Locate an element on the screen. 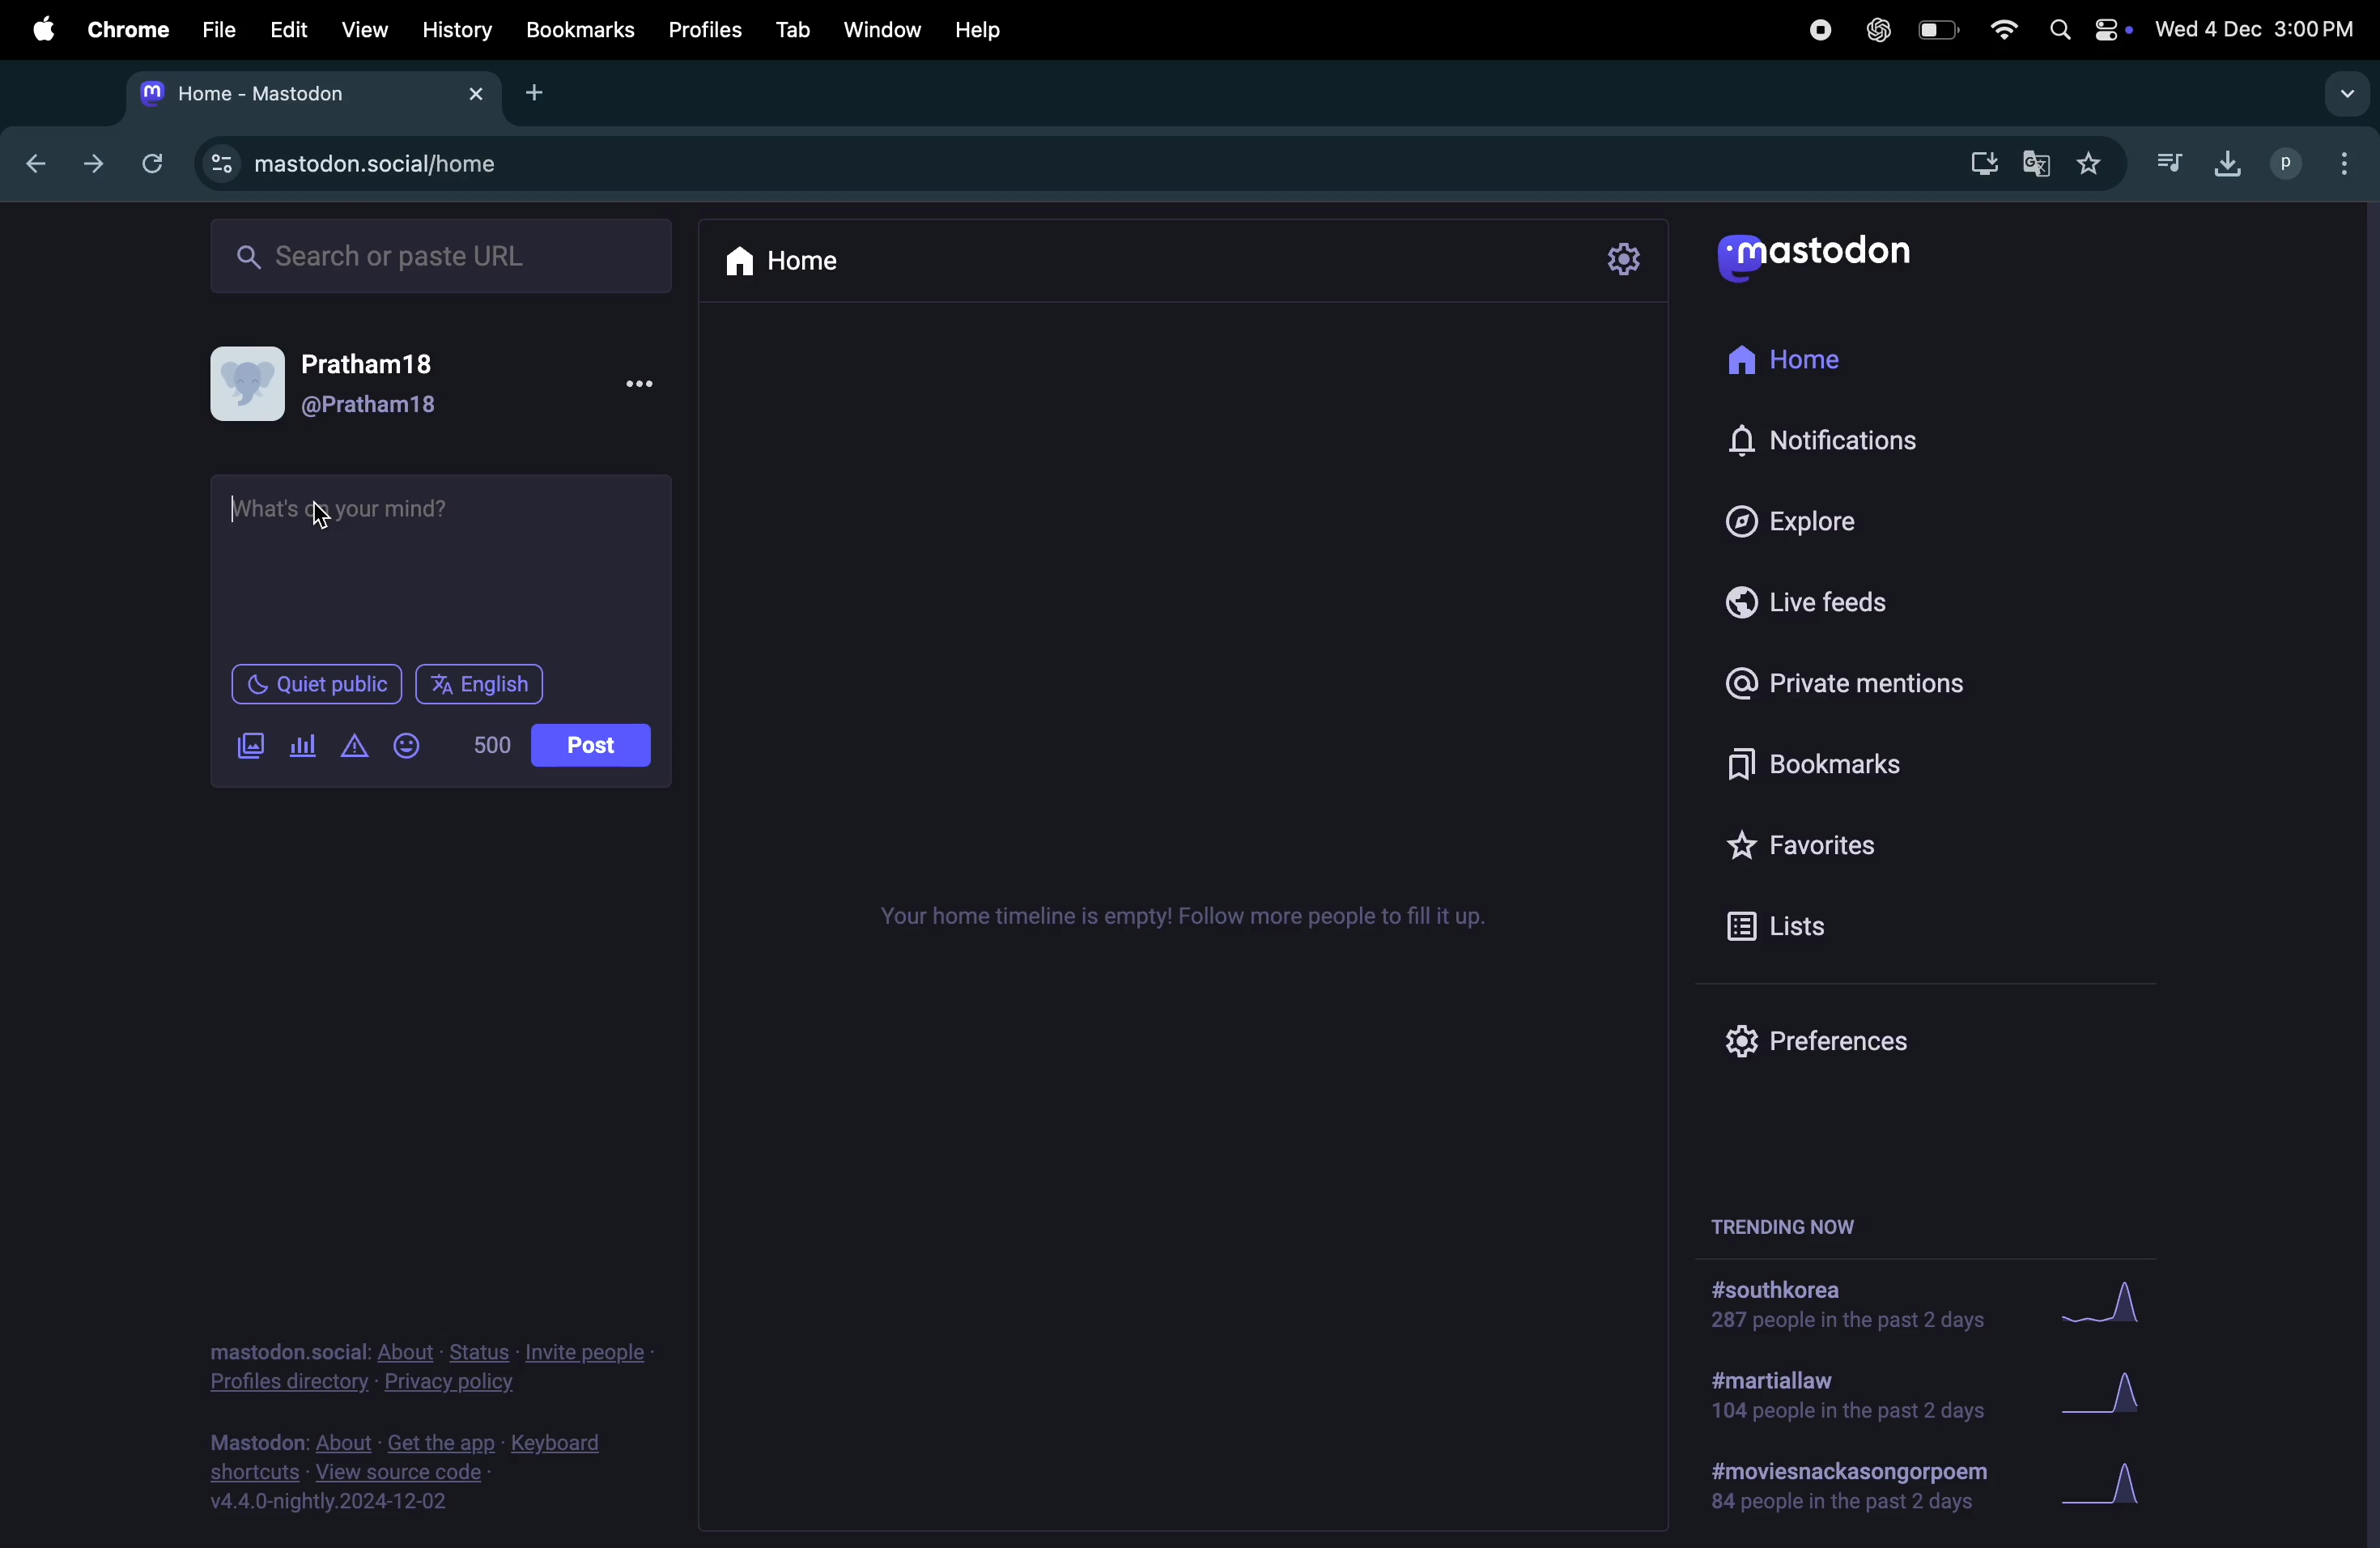  #south korea solutuions is located at coordinates (1857, 1309).